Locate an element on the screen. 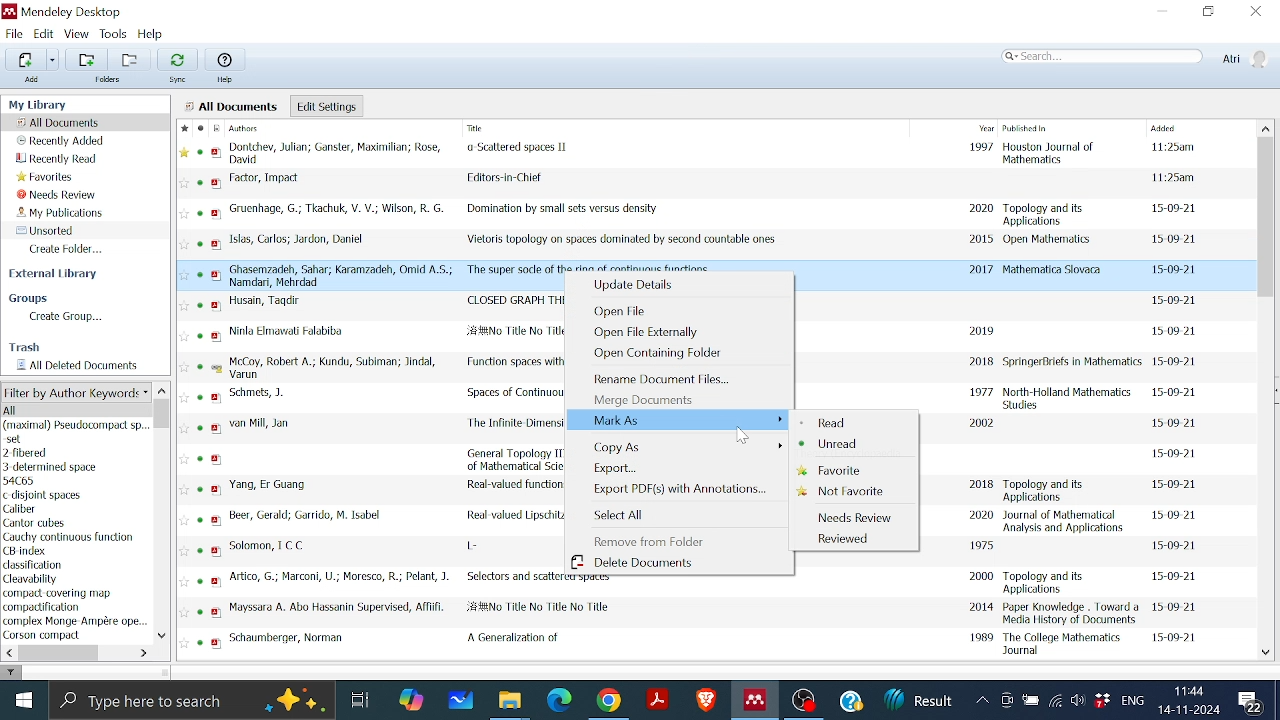 This screenshot has height=720, width=1280. Open containing folder is located at coordinates (667, 355).